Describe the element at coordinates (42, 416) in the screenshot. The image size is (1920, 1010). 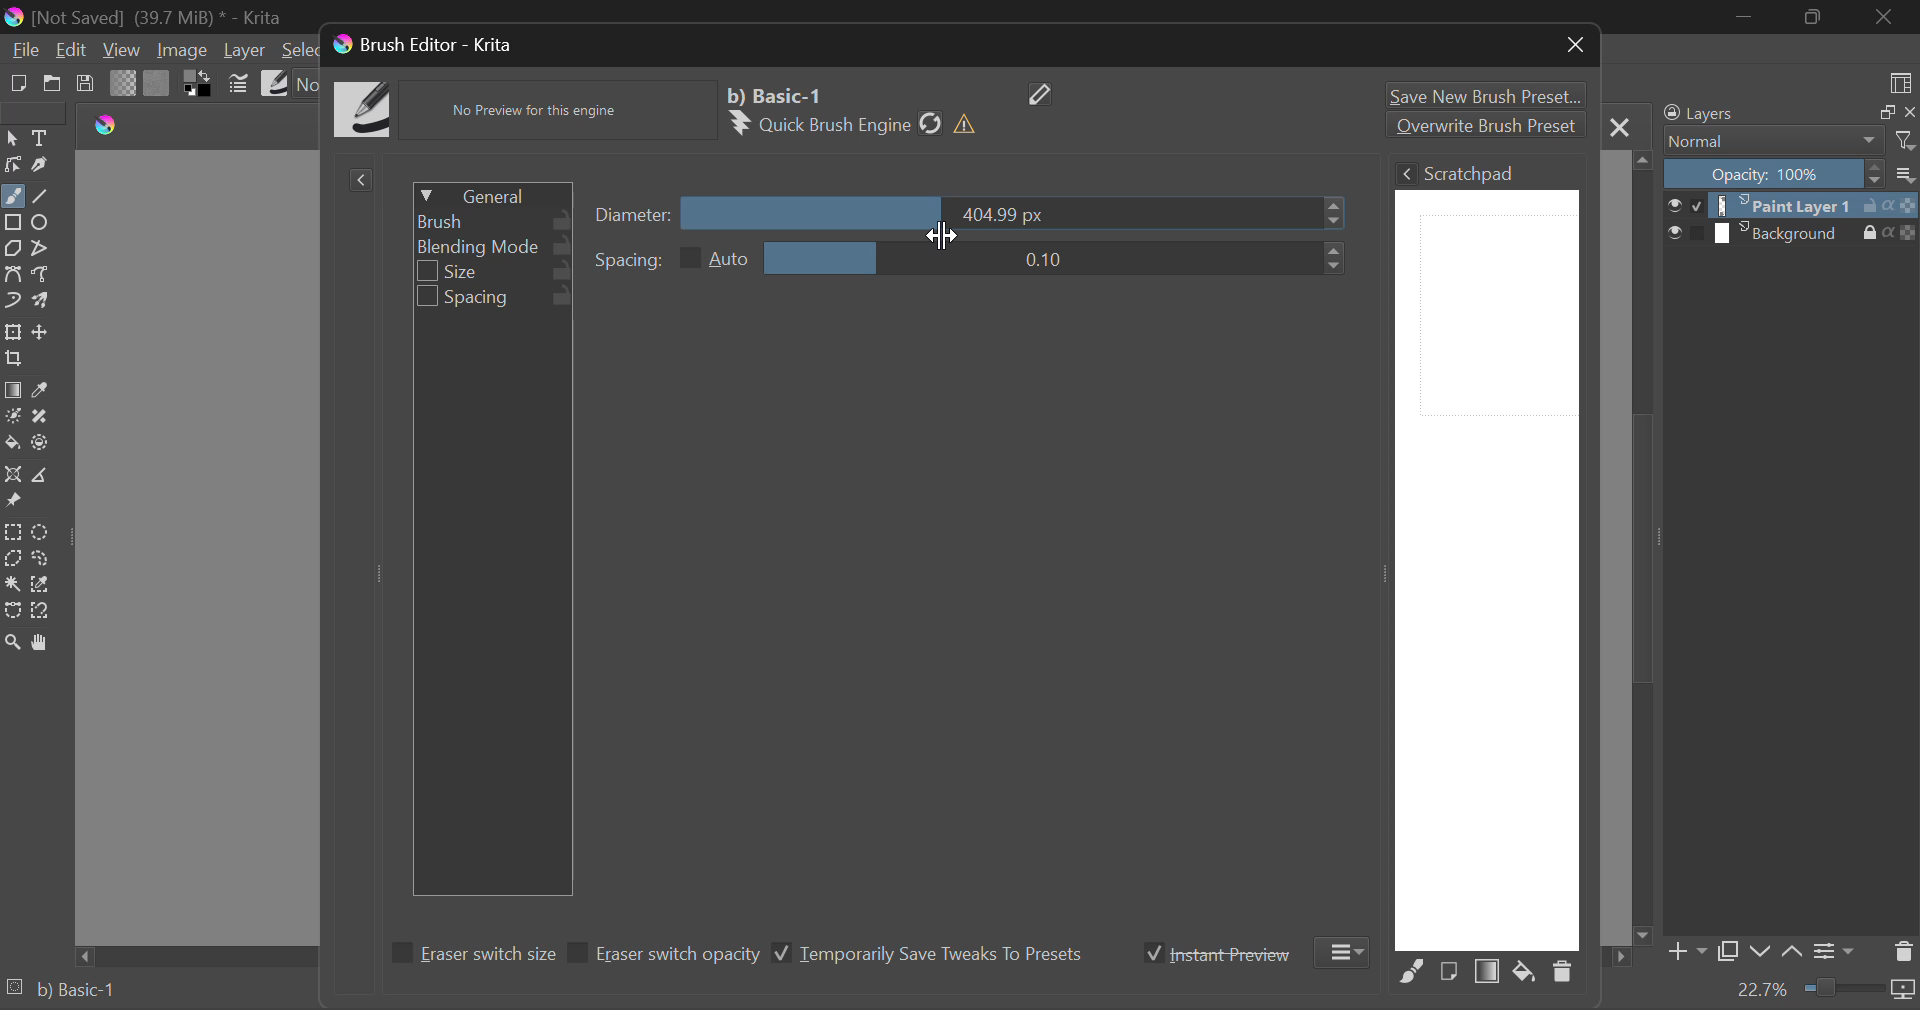
I see `Smart Patch Tool` at that location.